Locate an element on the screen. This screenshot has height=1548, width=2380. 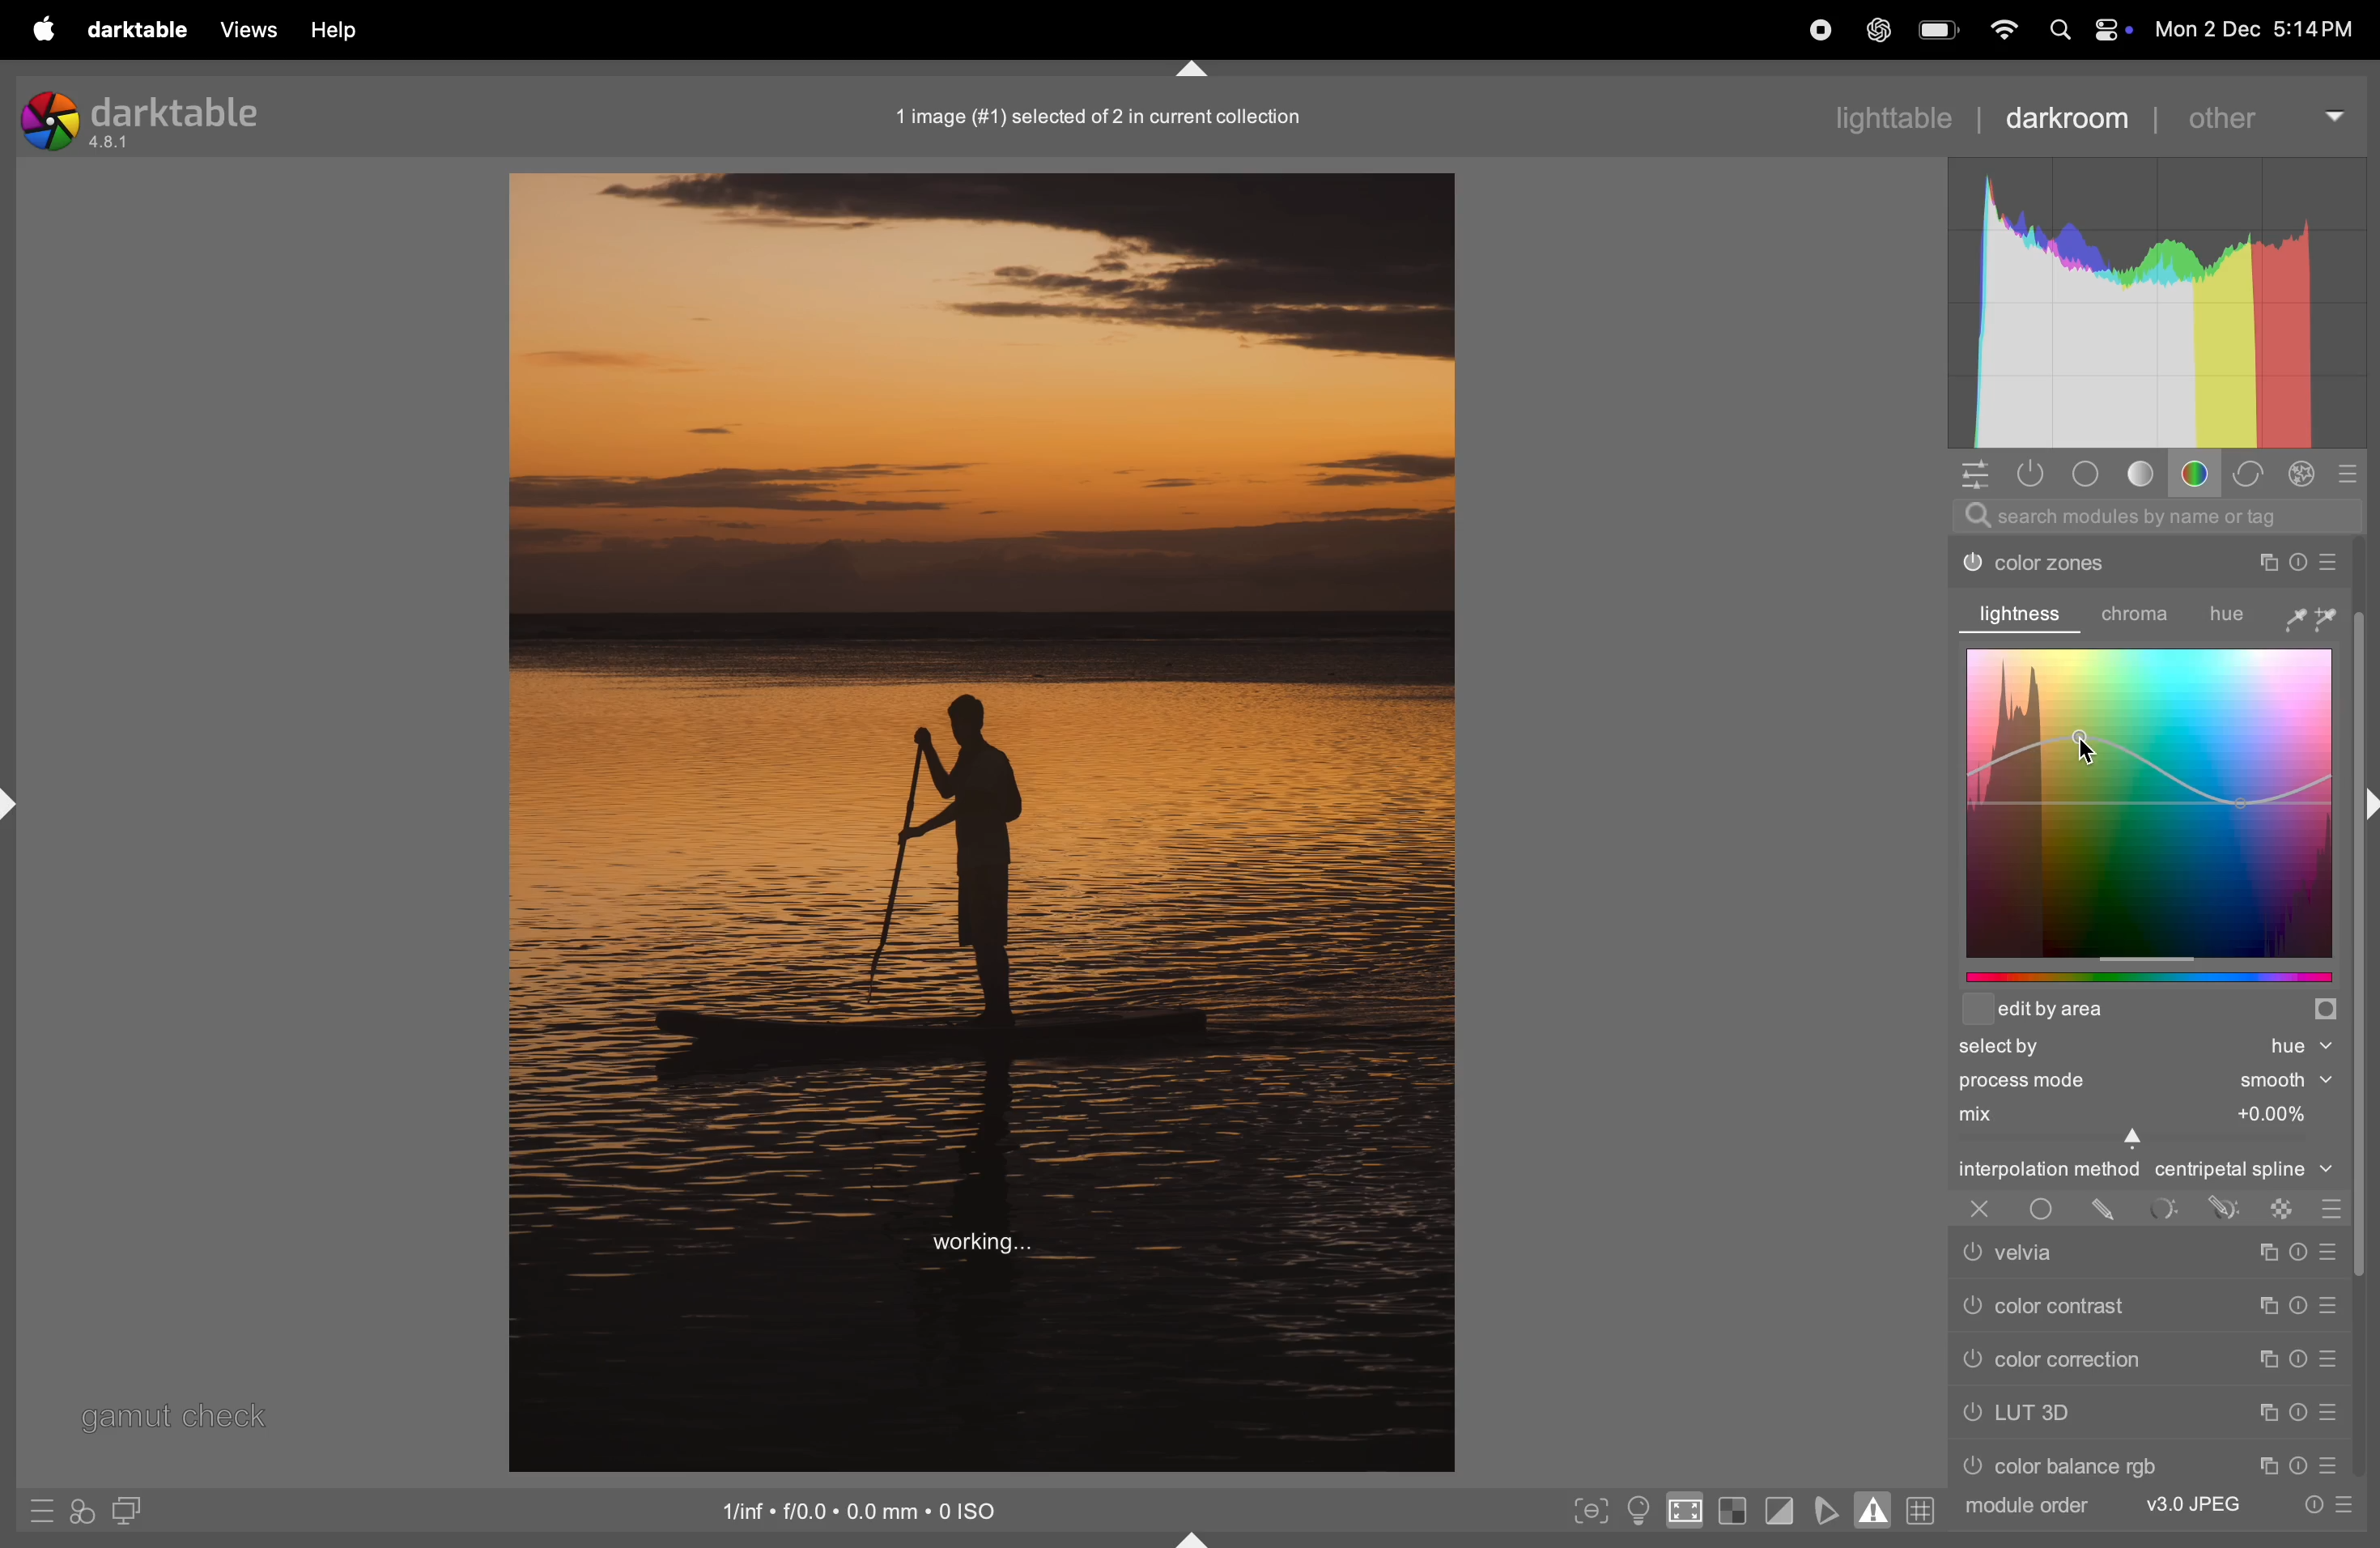
iso standard is located at coordinates (865, 1515).